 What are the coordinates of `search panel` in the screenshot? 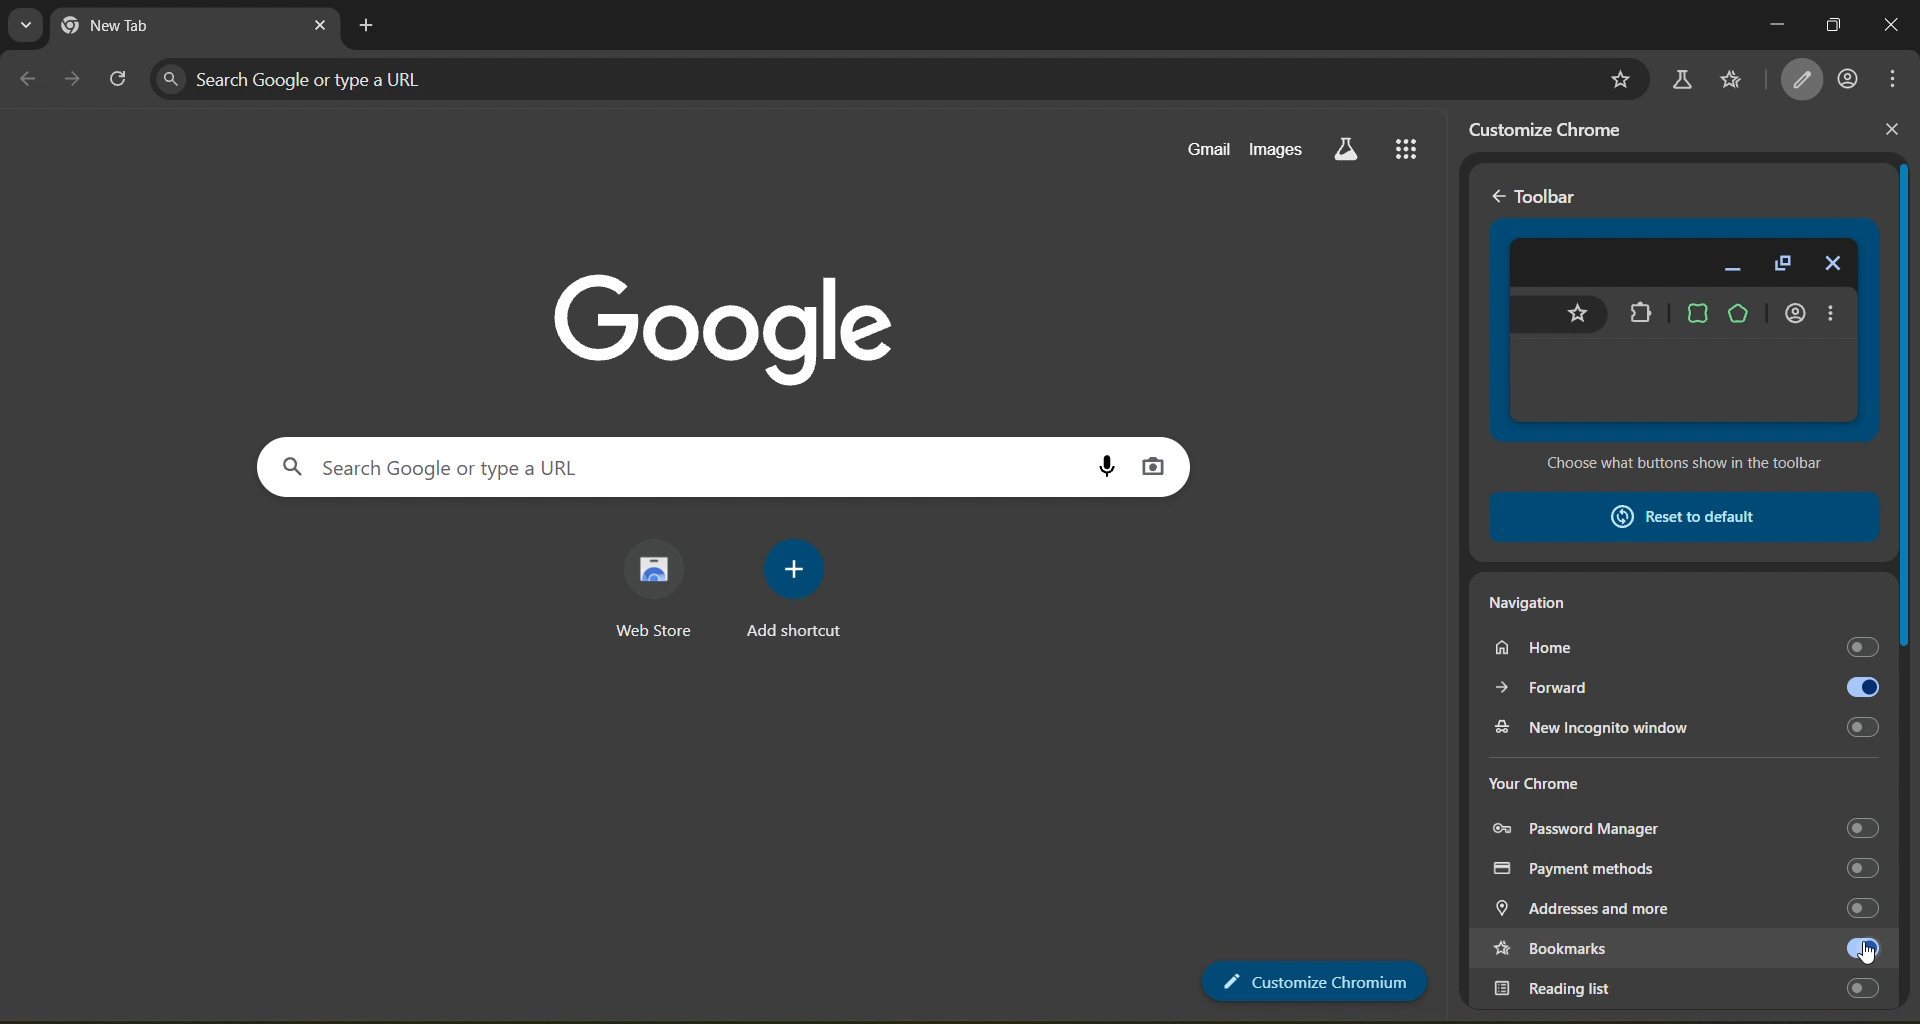 It's located at (412, 77).